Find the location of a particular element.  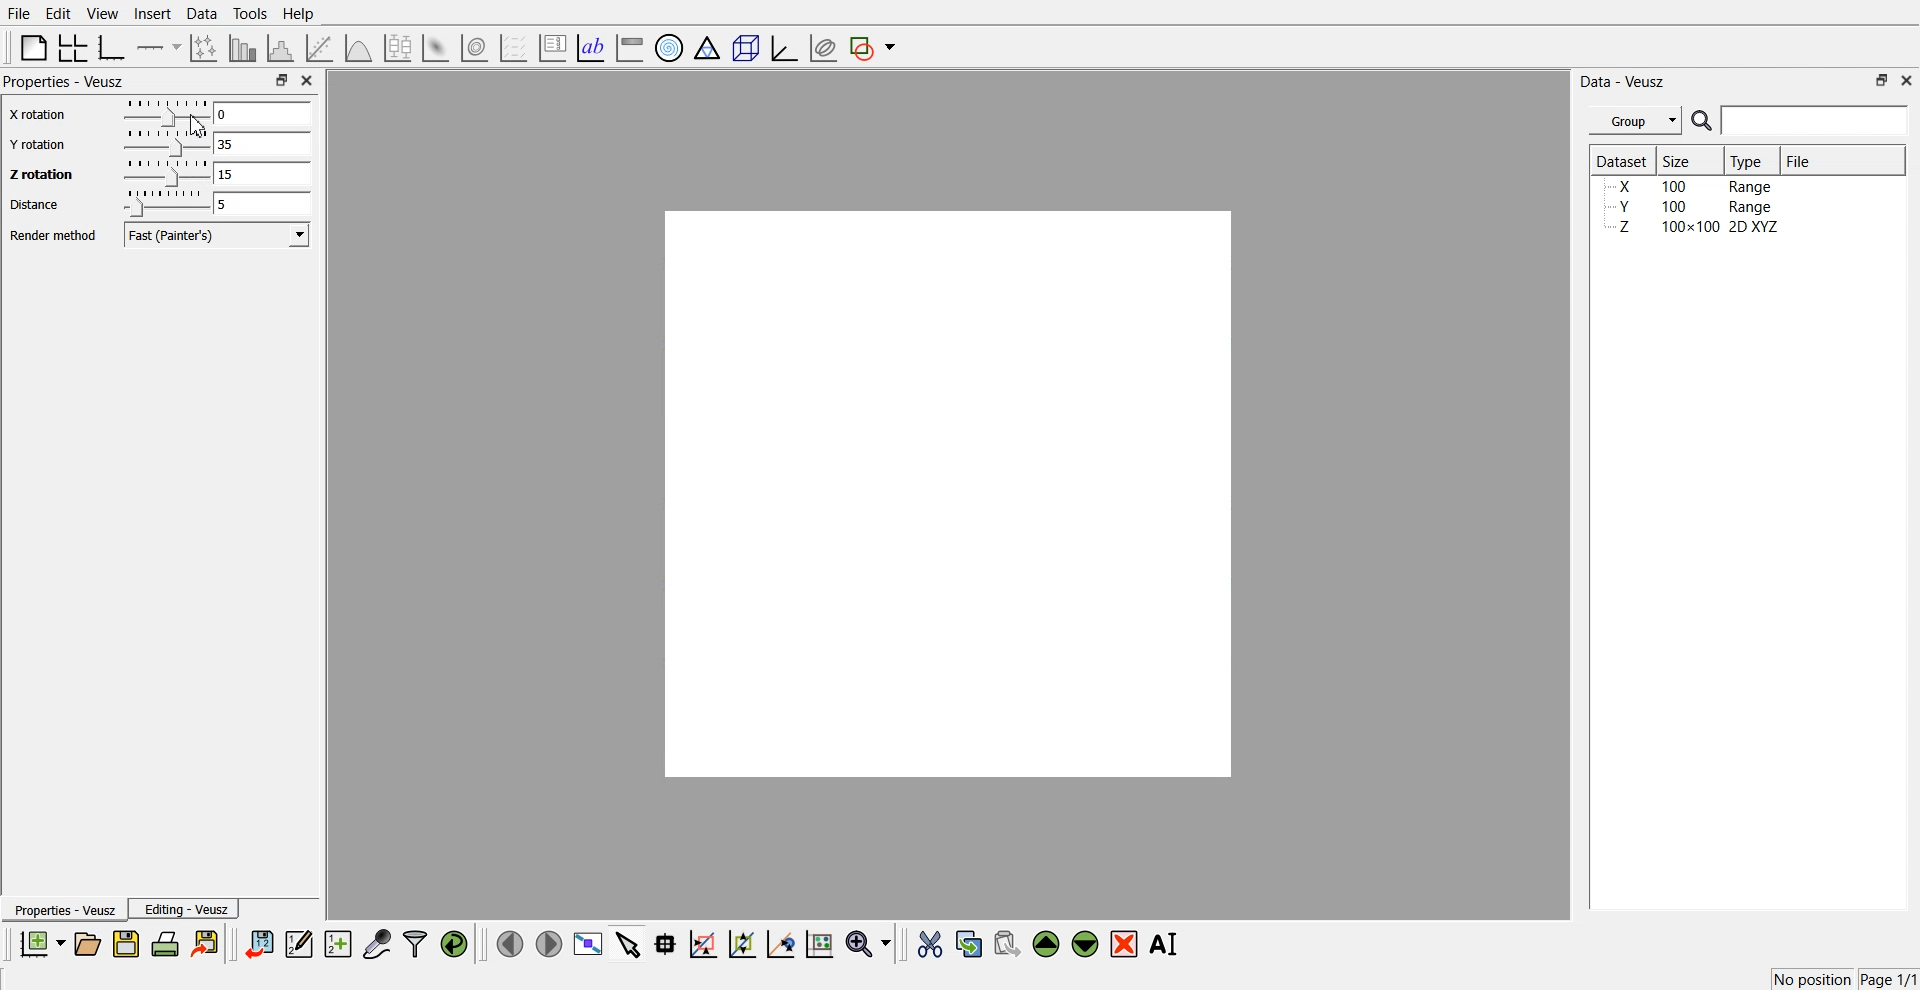

Add shape to the plot is located at coordinates (872, 48).